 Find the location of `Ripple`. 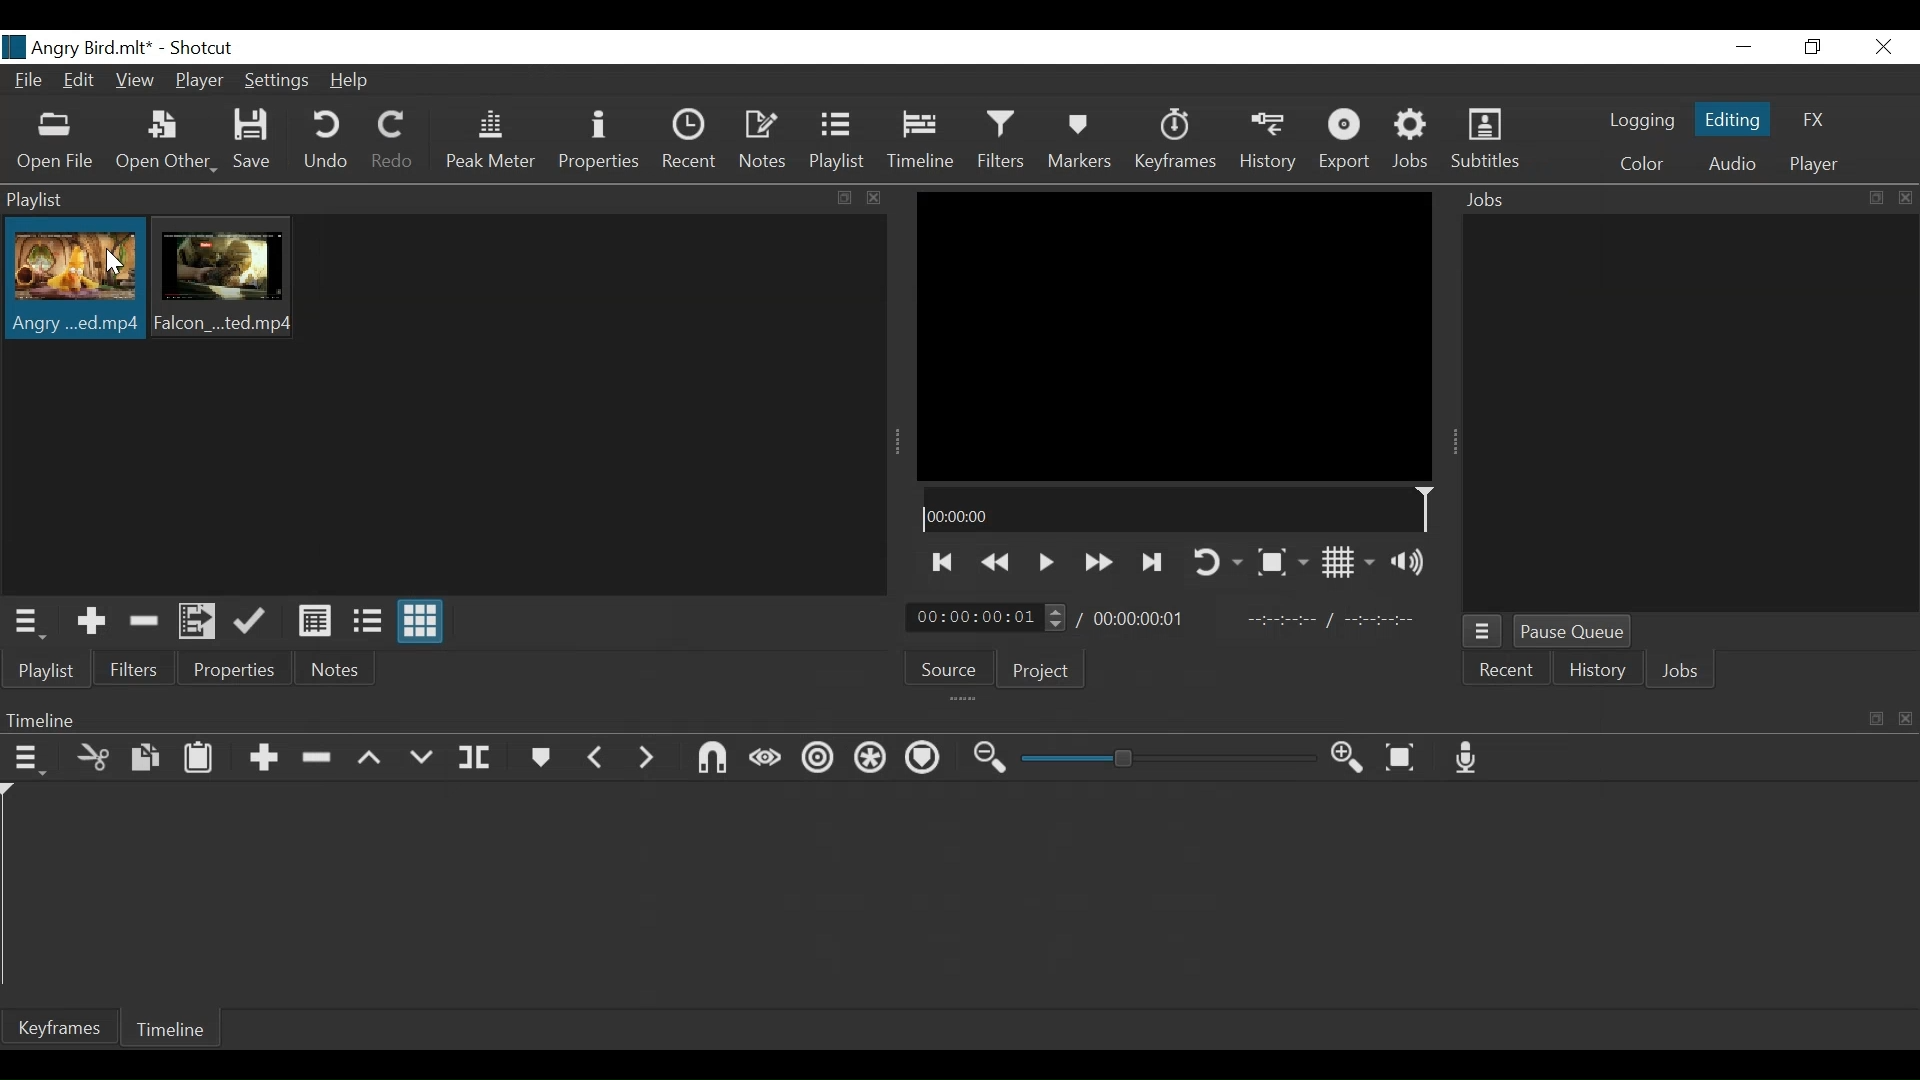

Ripple is located at coordinates (820, 759).